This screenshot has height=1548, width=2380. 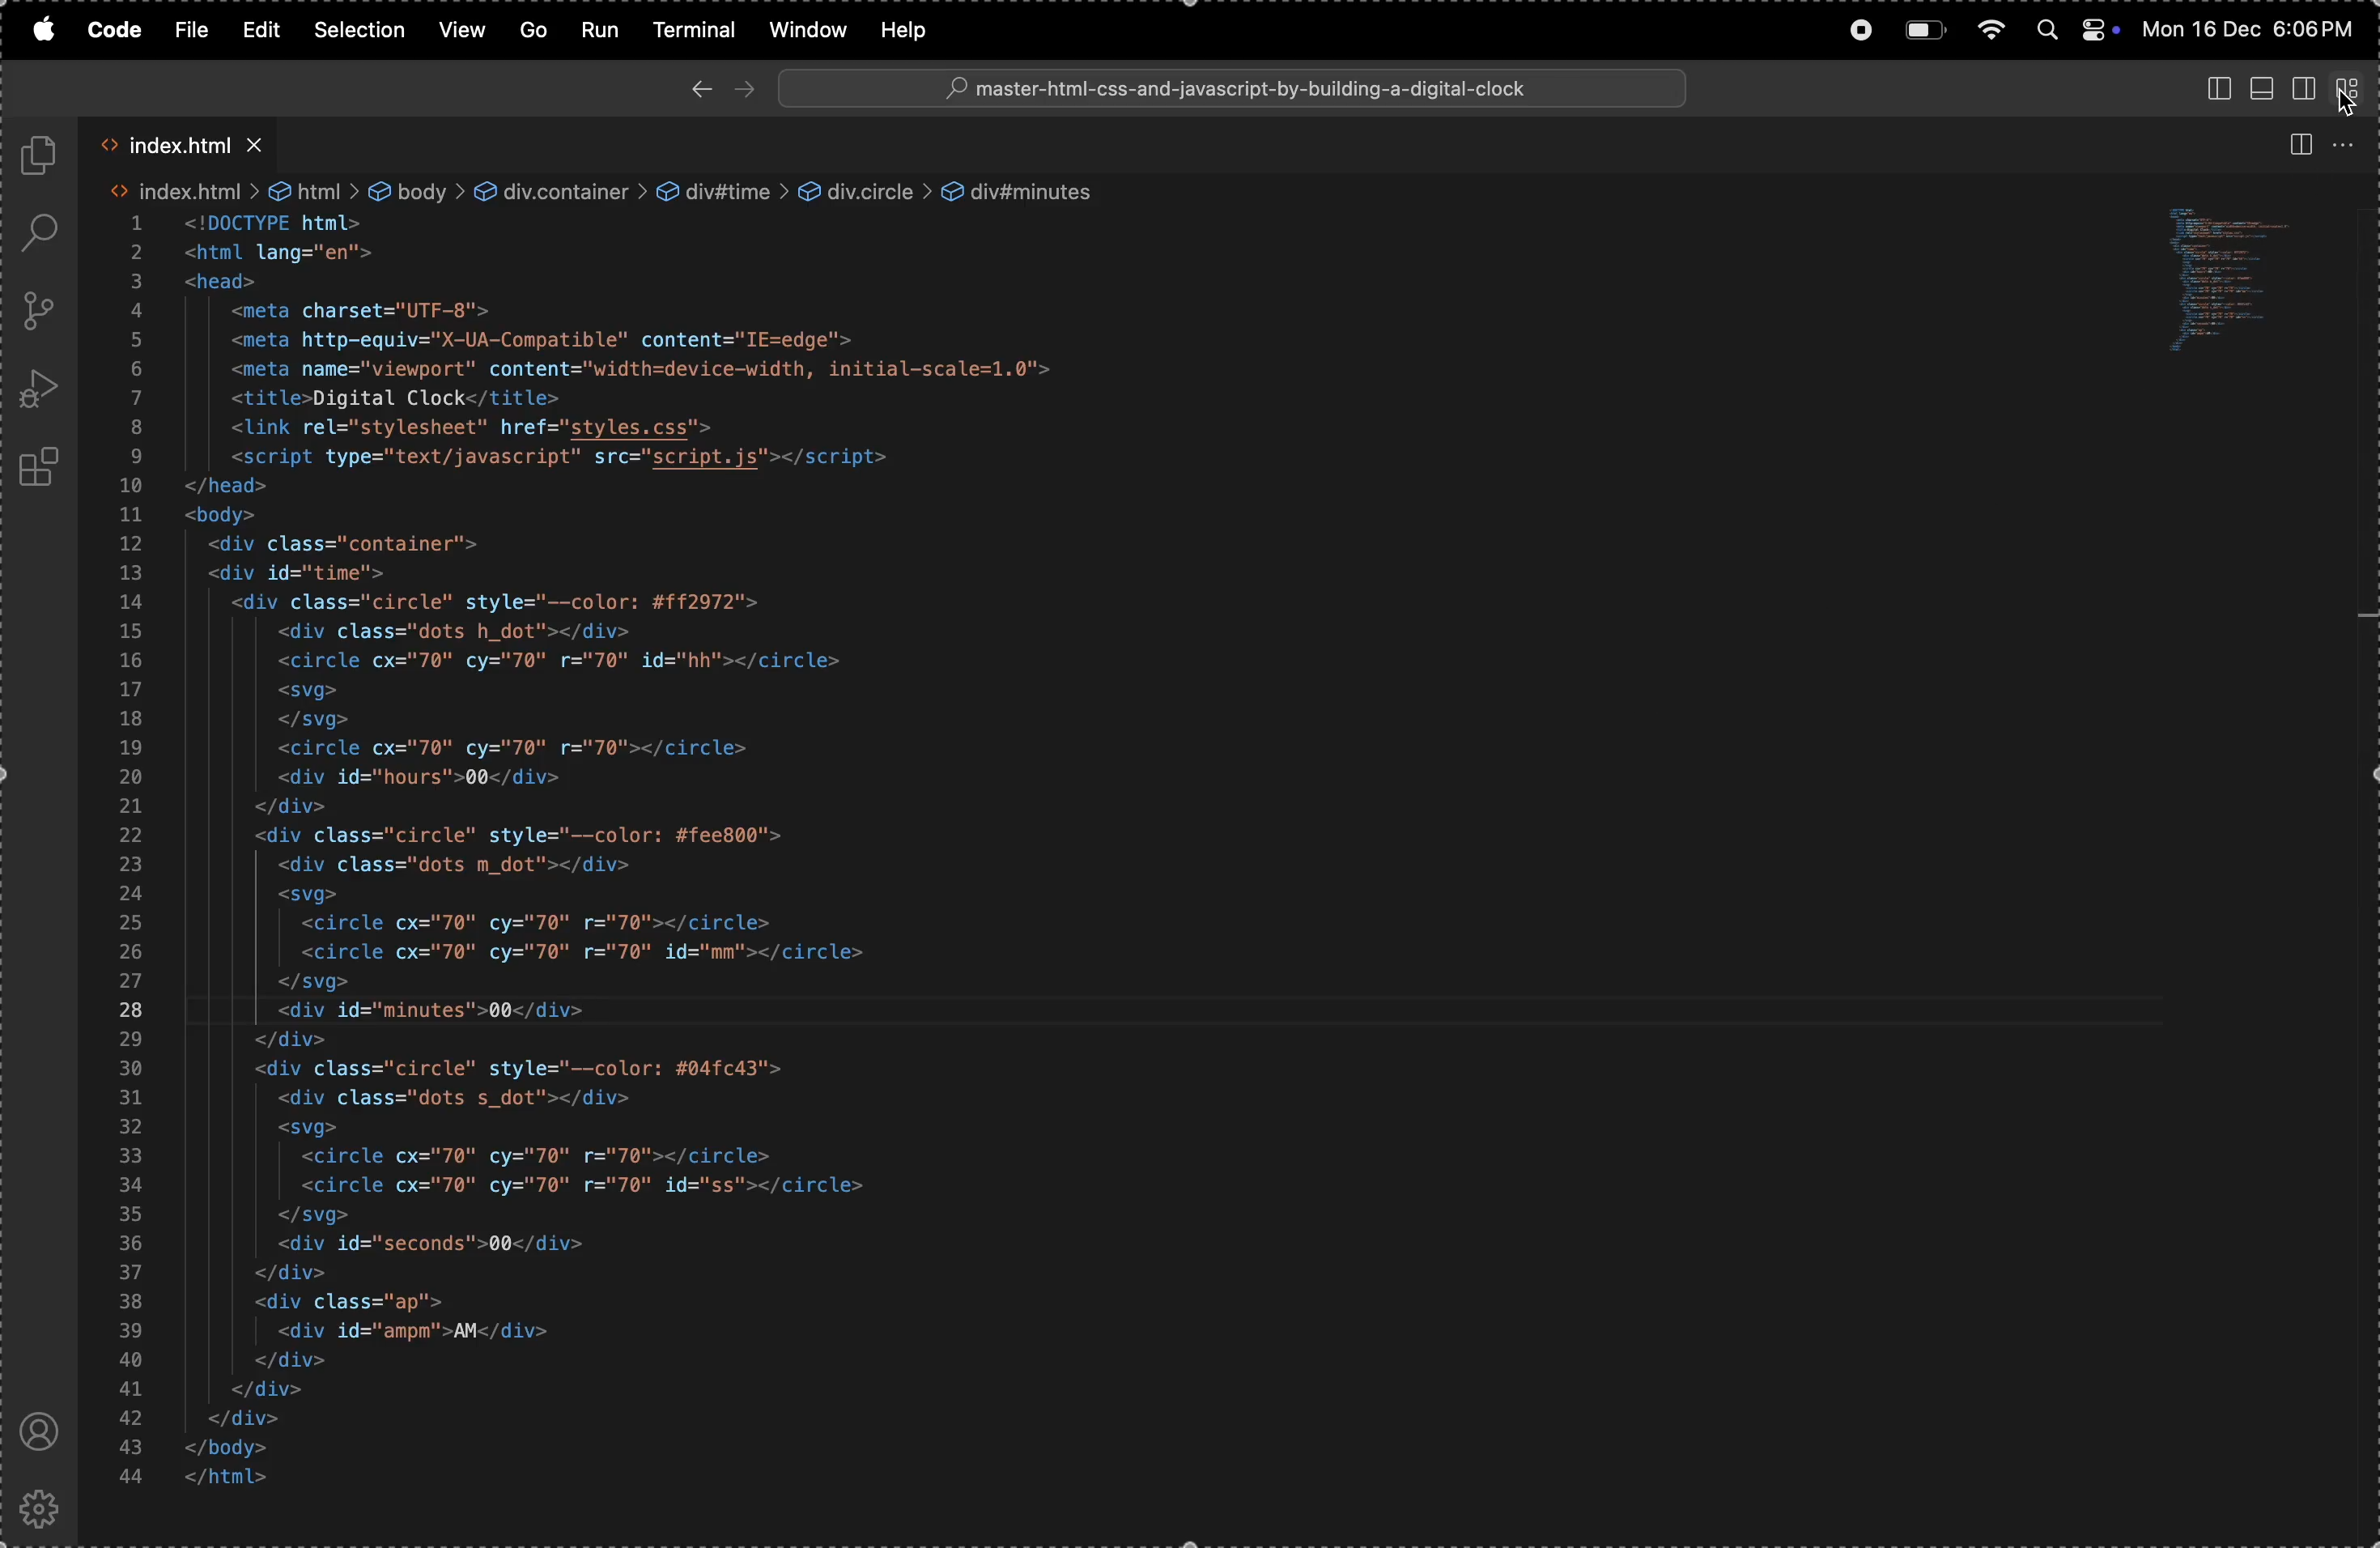 What do you see at coordinates (42, 1431) in the screenshot?
I see `profile` at bounding box center [42, 1431].